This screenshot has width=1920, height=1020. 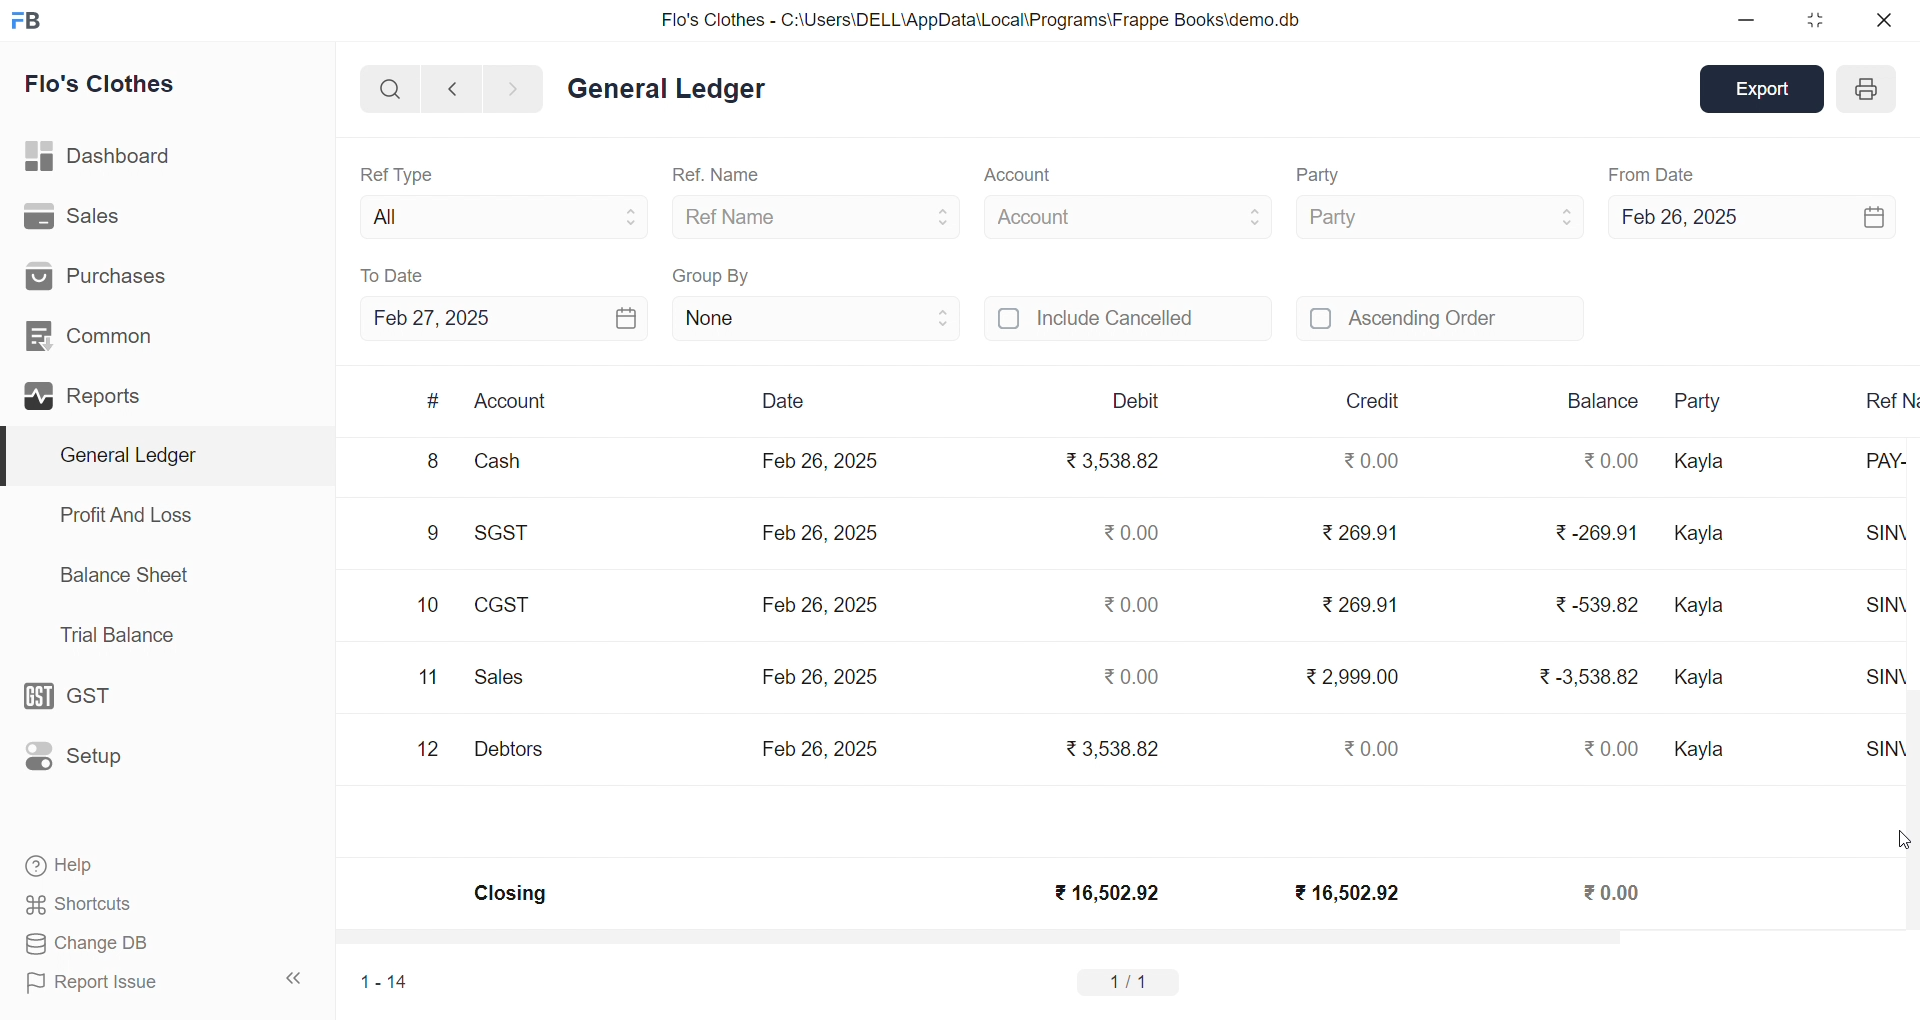 What do you see at coordinates (1892, 683) in the screenshot?
I see `SINV-` at bounding box center [1892, 683].